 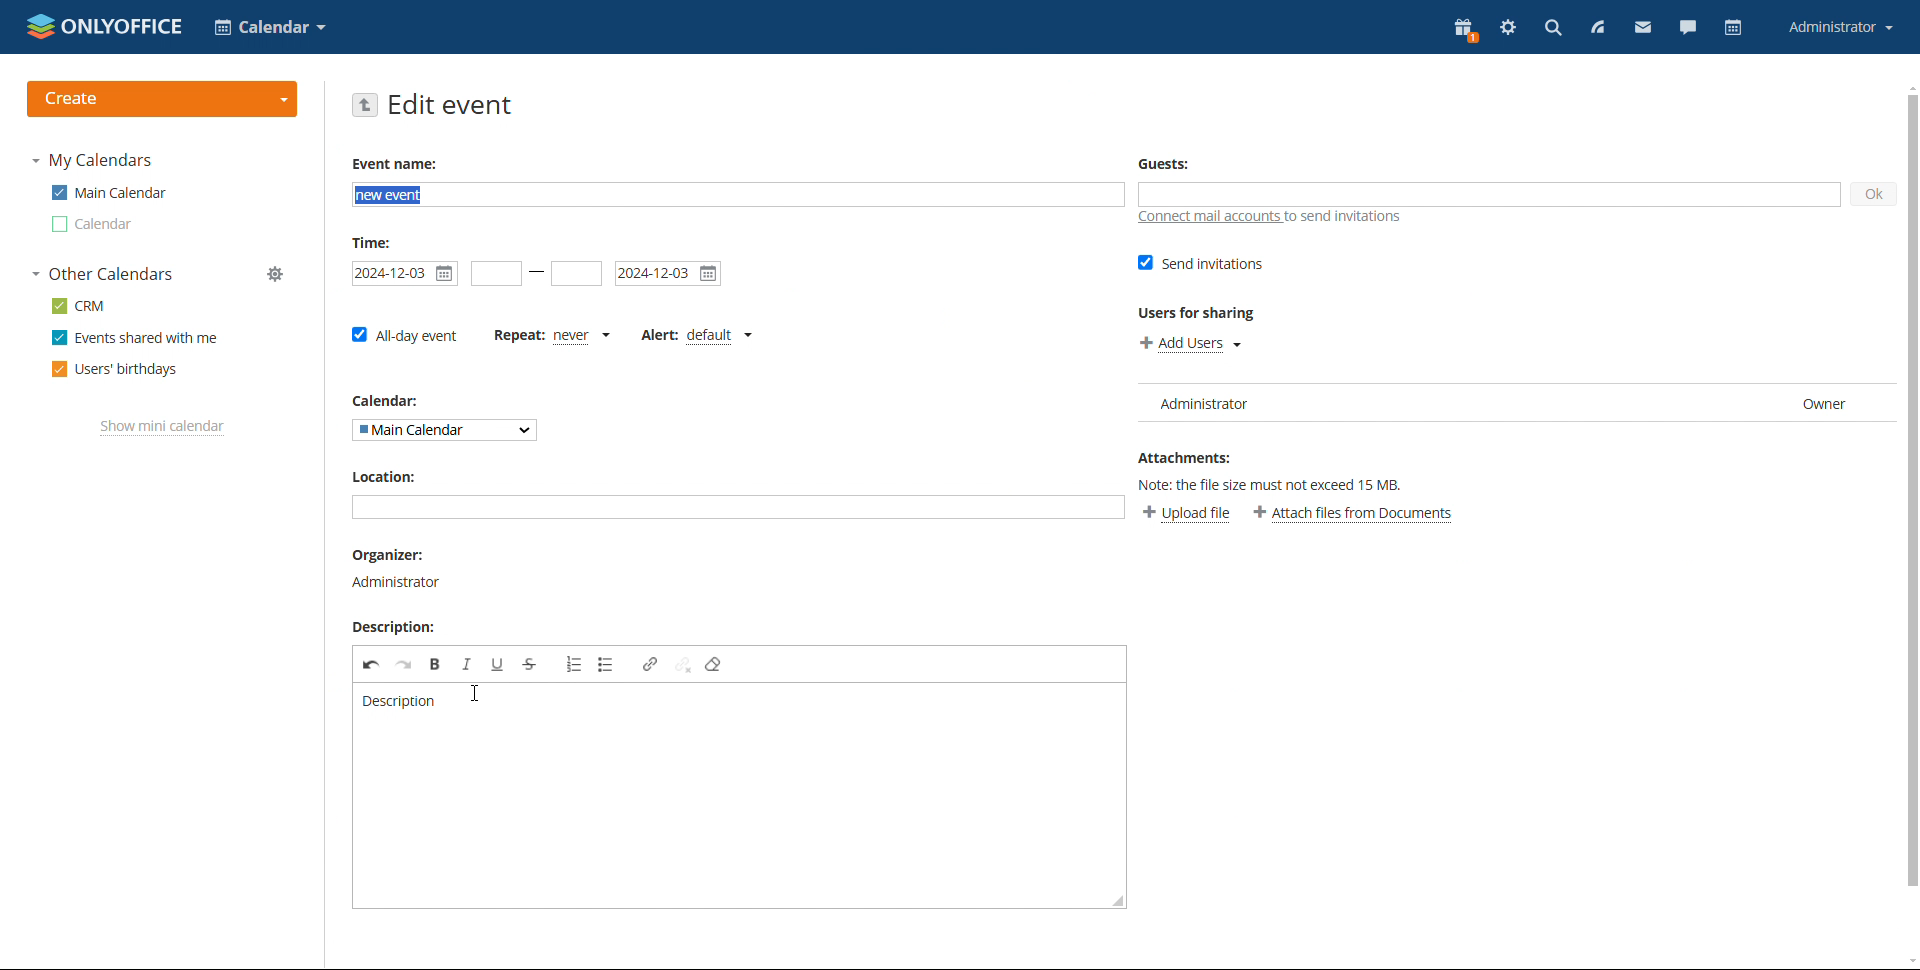 What do you see at coordinates (270, 27) in the screenshot?
I see `select application` at bounding box center [270, 27].